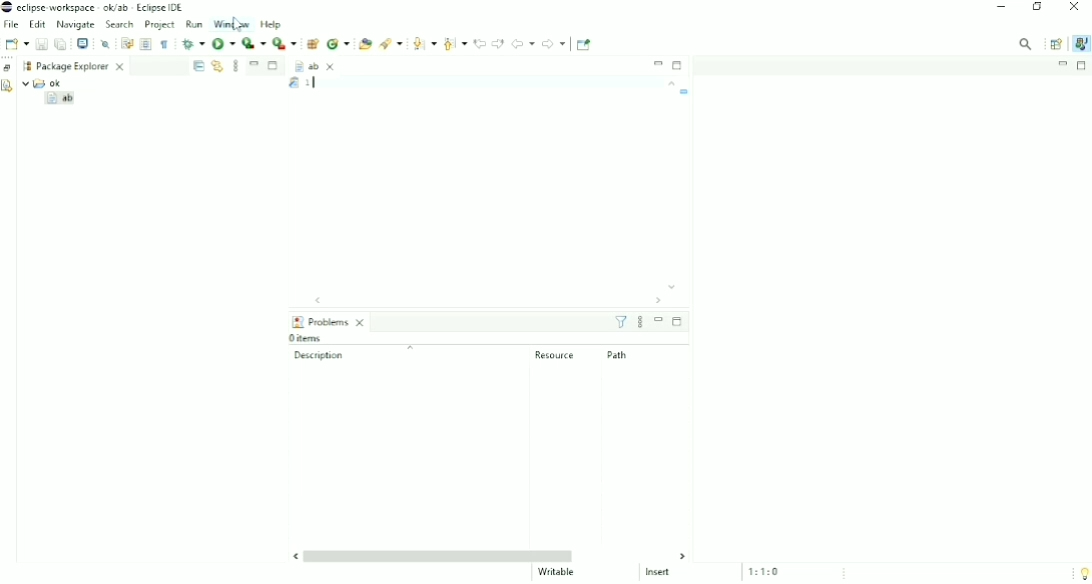 Image resolution: width=1092 pixels, height=584 pixels. I want to click on ab, so click(62, 100).